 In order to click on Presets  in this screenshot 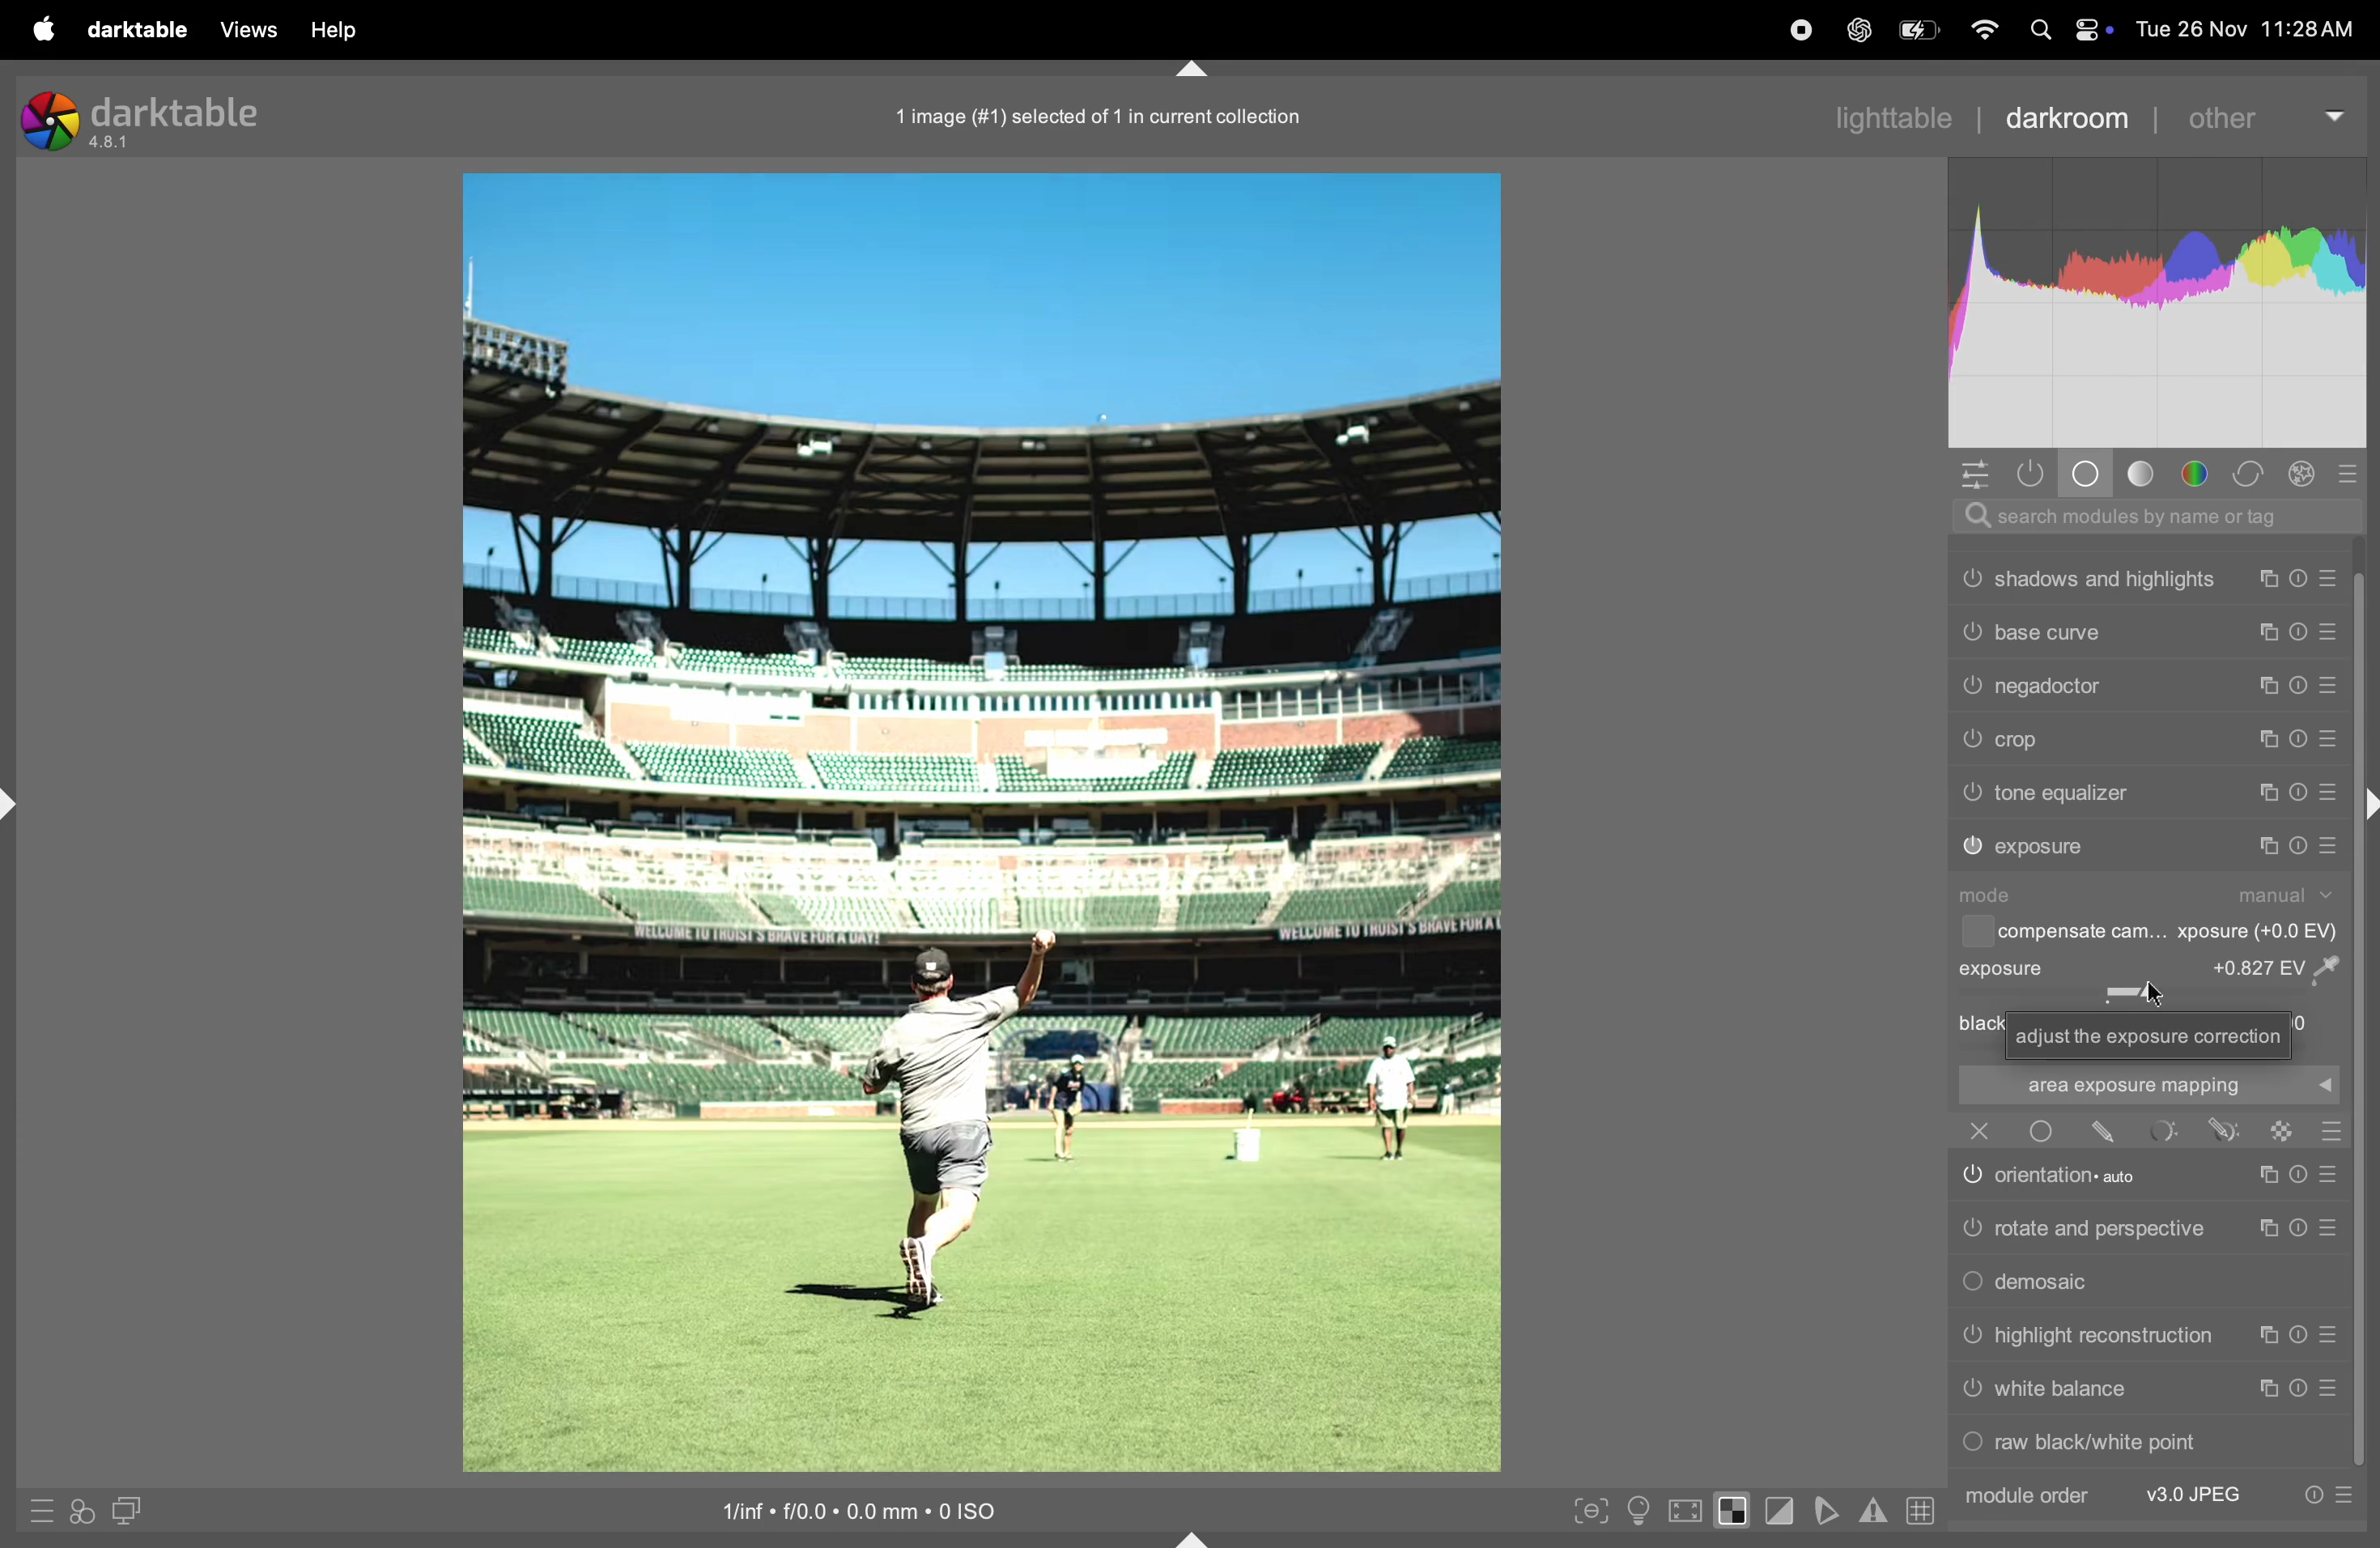, I will do `click(2328, 794)`.